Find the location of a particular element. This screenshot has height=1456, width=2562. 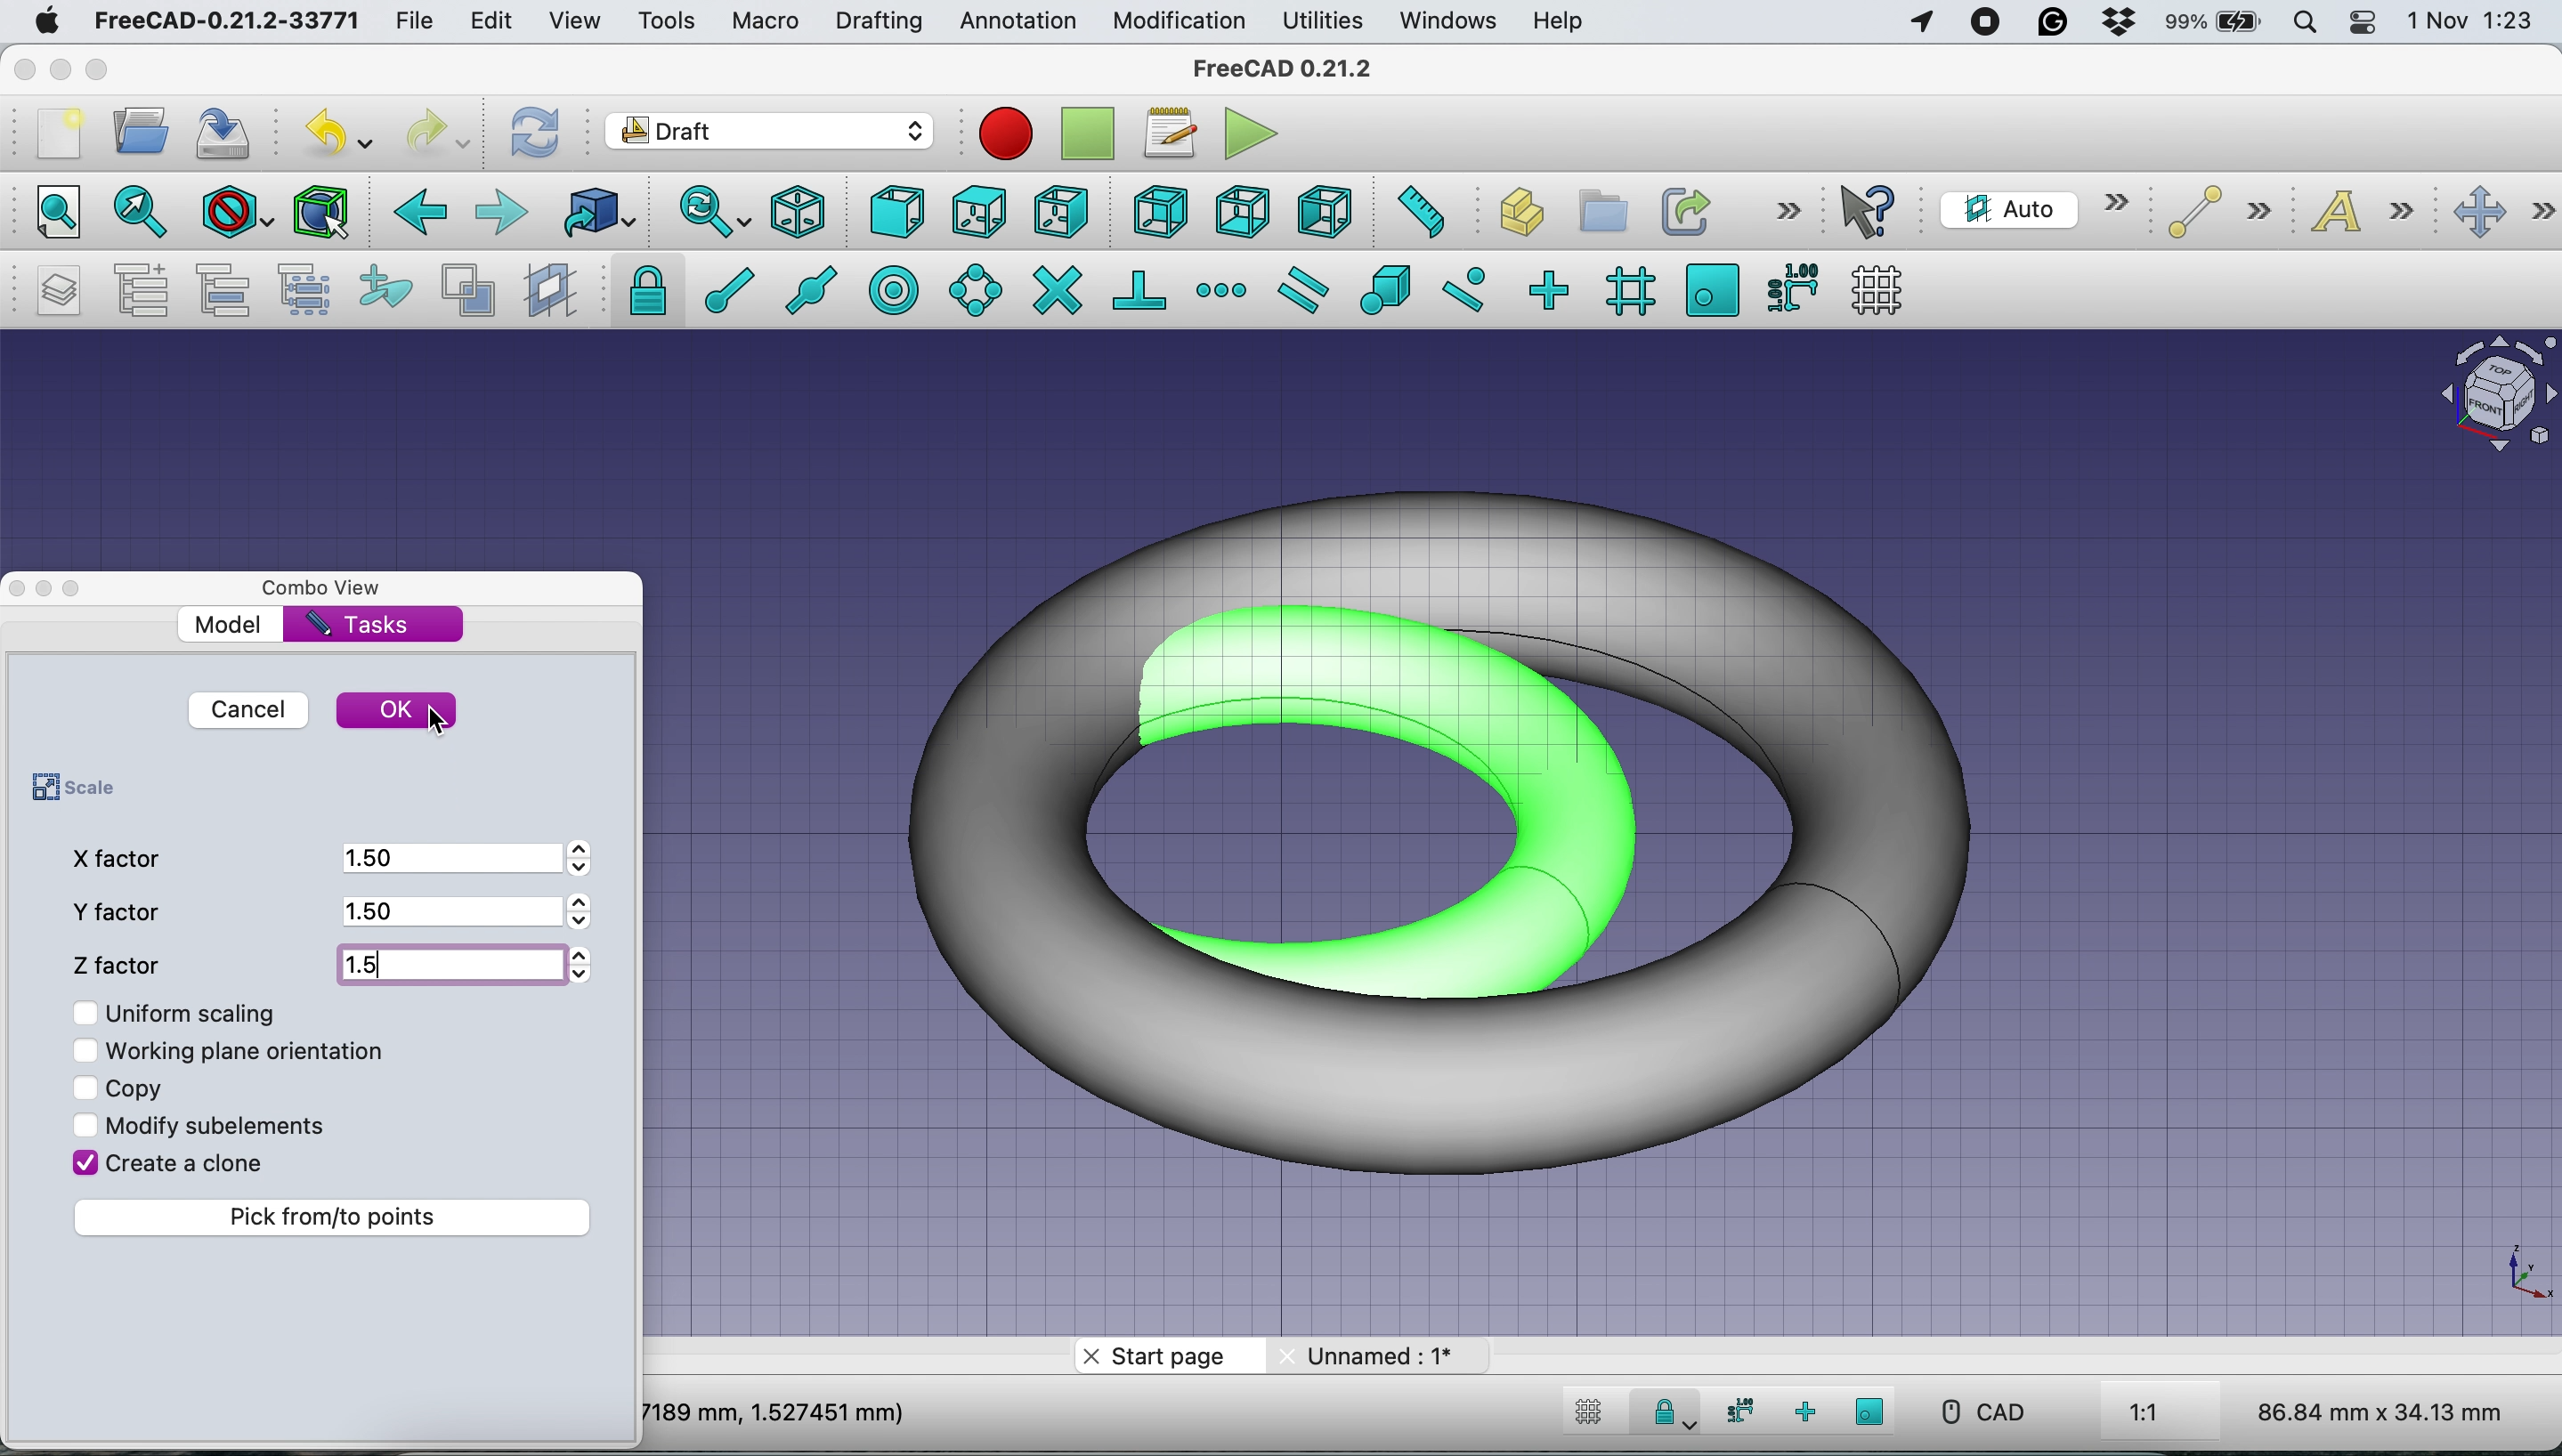

Navigation Cube is located at coordinates (2488, 394).